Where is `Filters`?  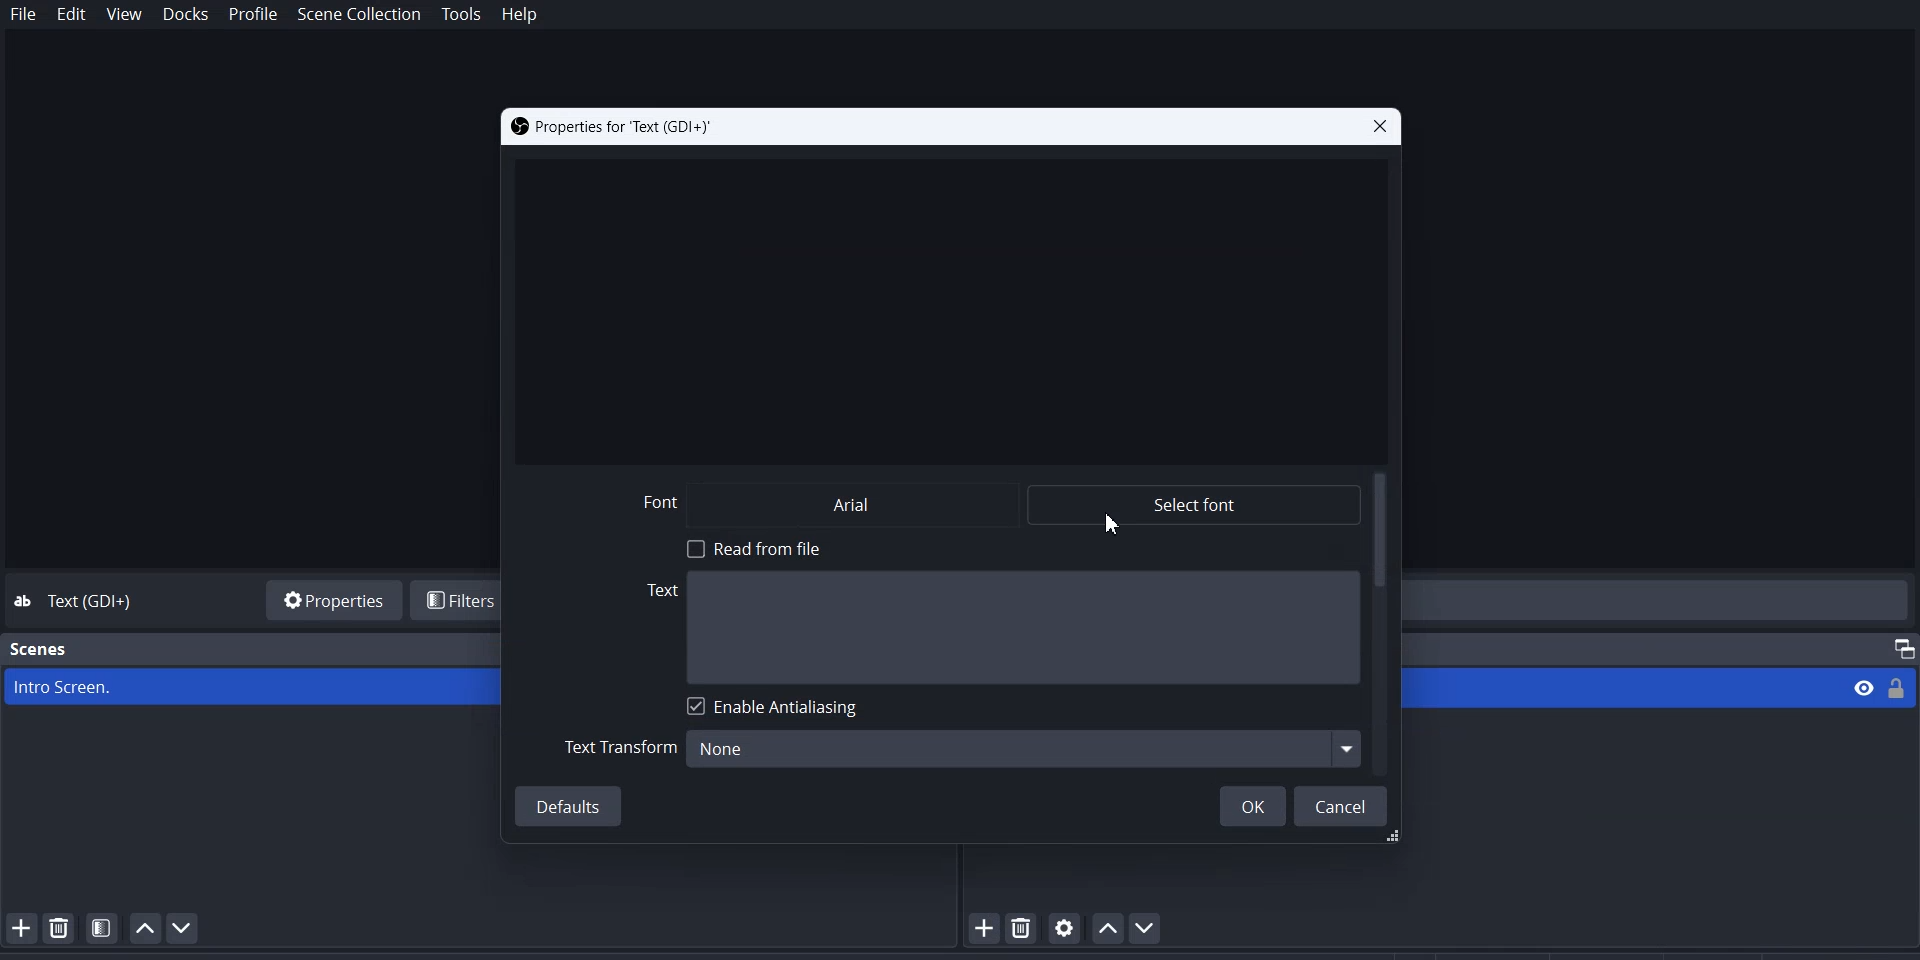
Filters is located at coordinates (459, 600).